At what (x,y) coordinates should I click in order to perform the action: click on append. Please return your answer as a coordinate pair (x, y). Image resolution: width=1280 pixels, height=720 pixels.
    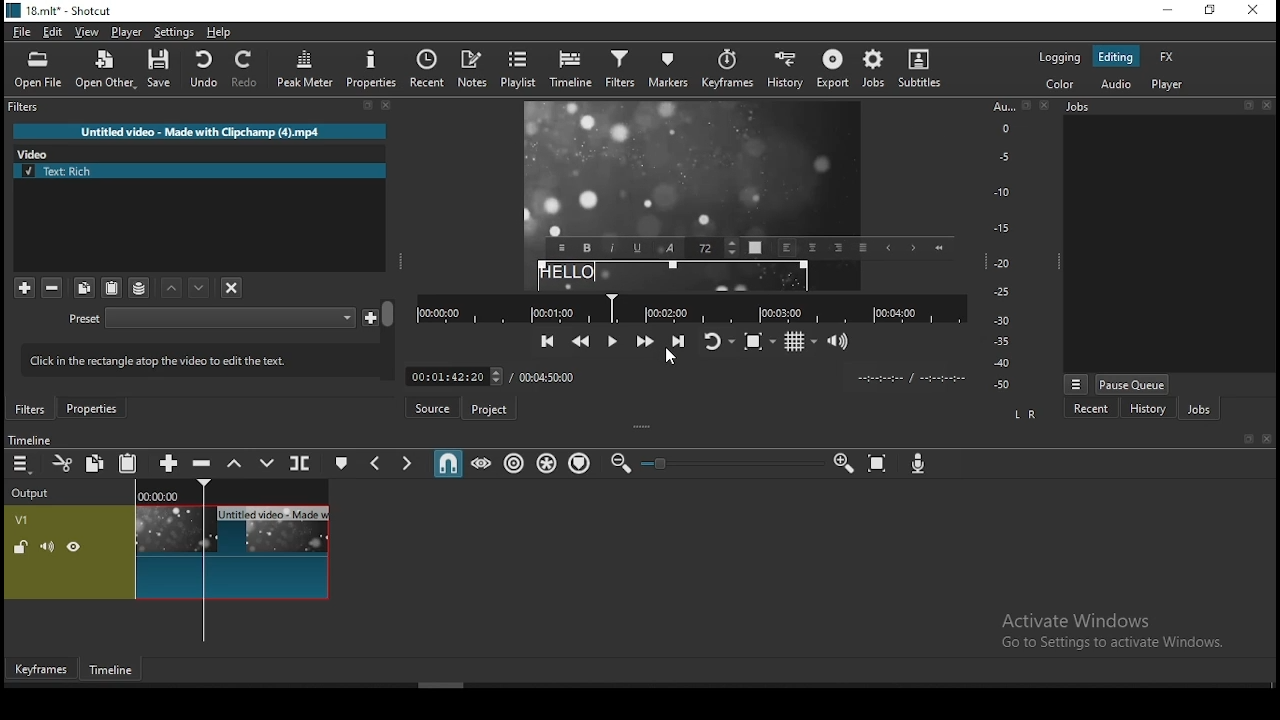
    Looking at the image, I should click on (171, 462).